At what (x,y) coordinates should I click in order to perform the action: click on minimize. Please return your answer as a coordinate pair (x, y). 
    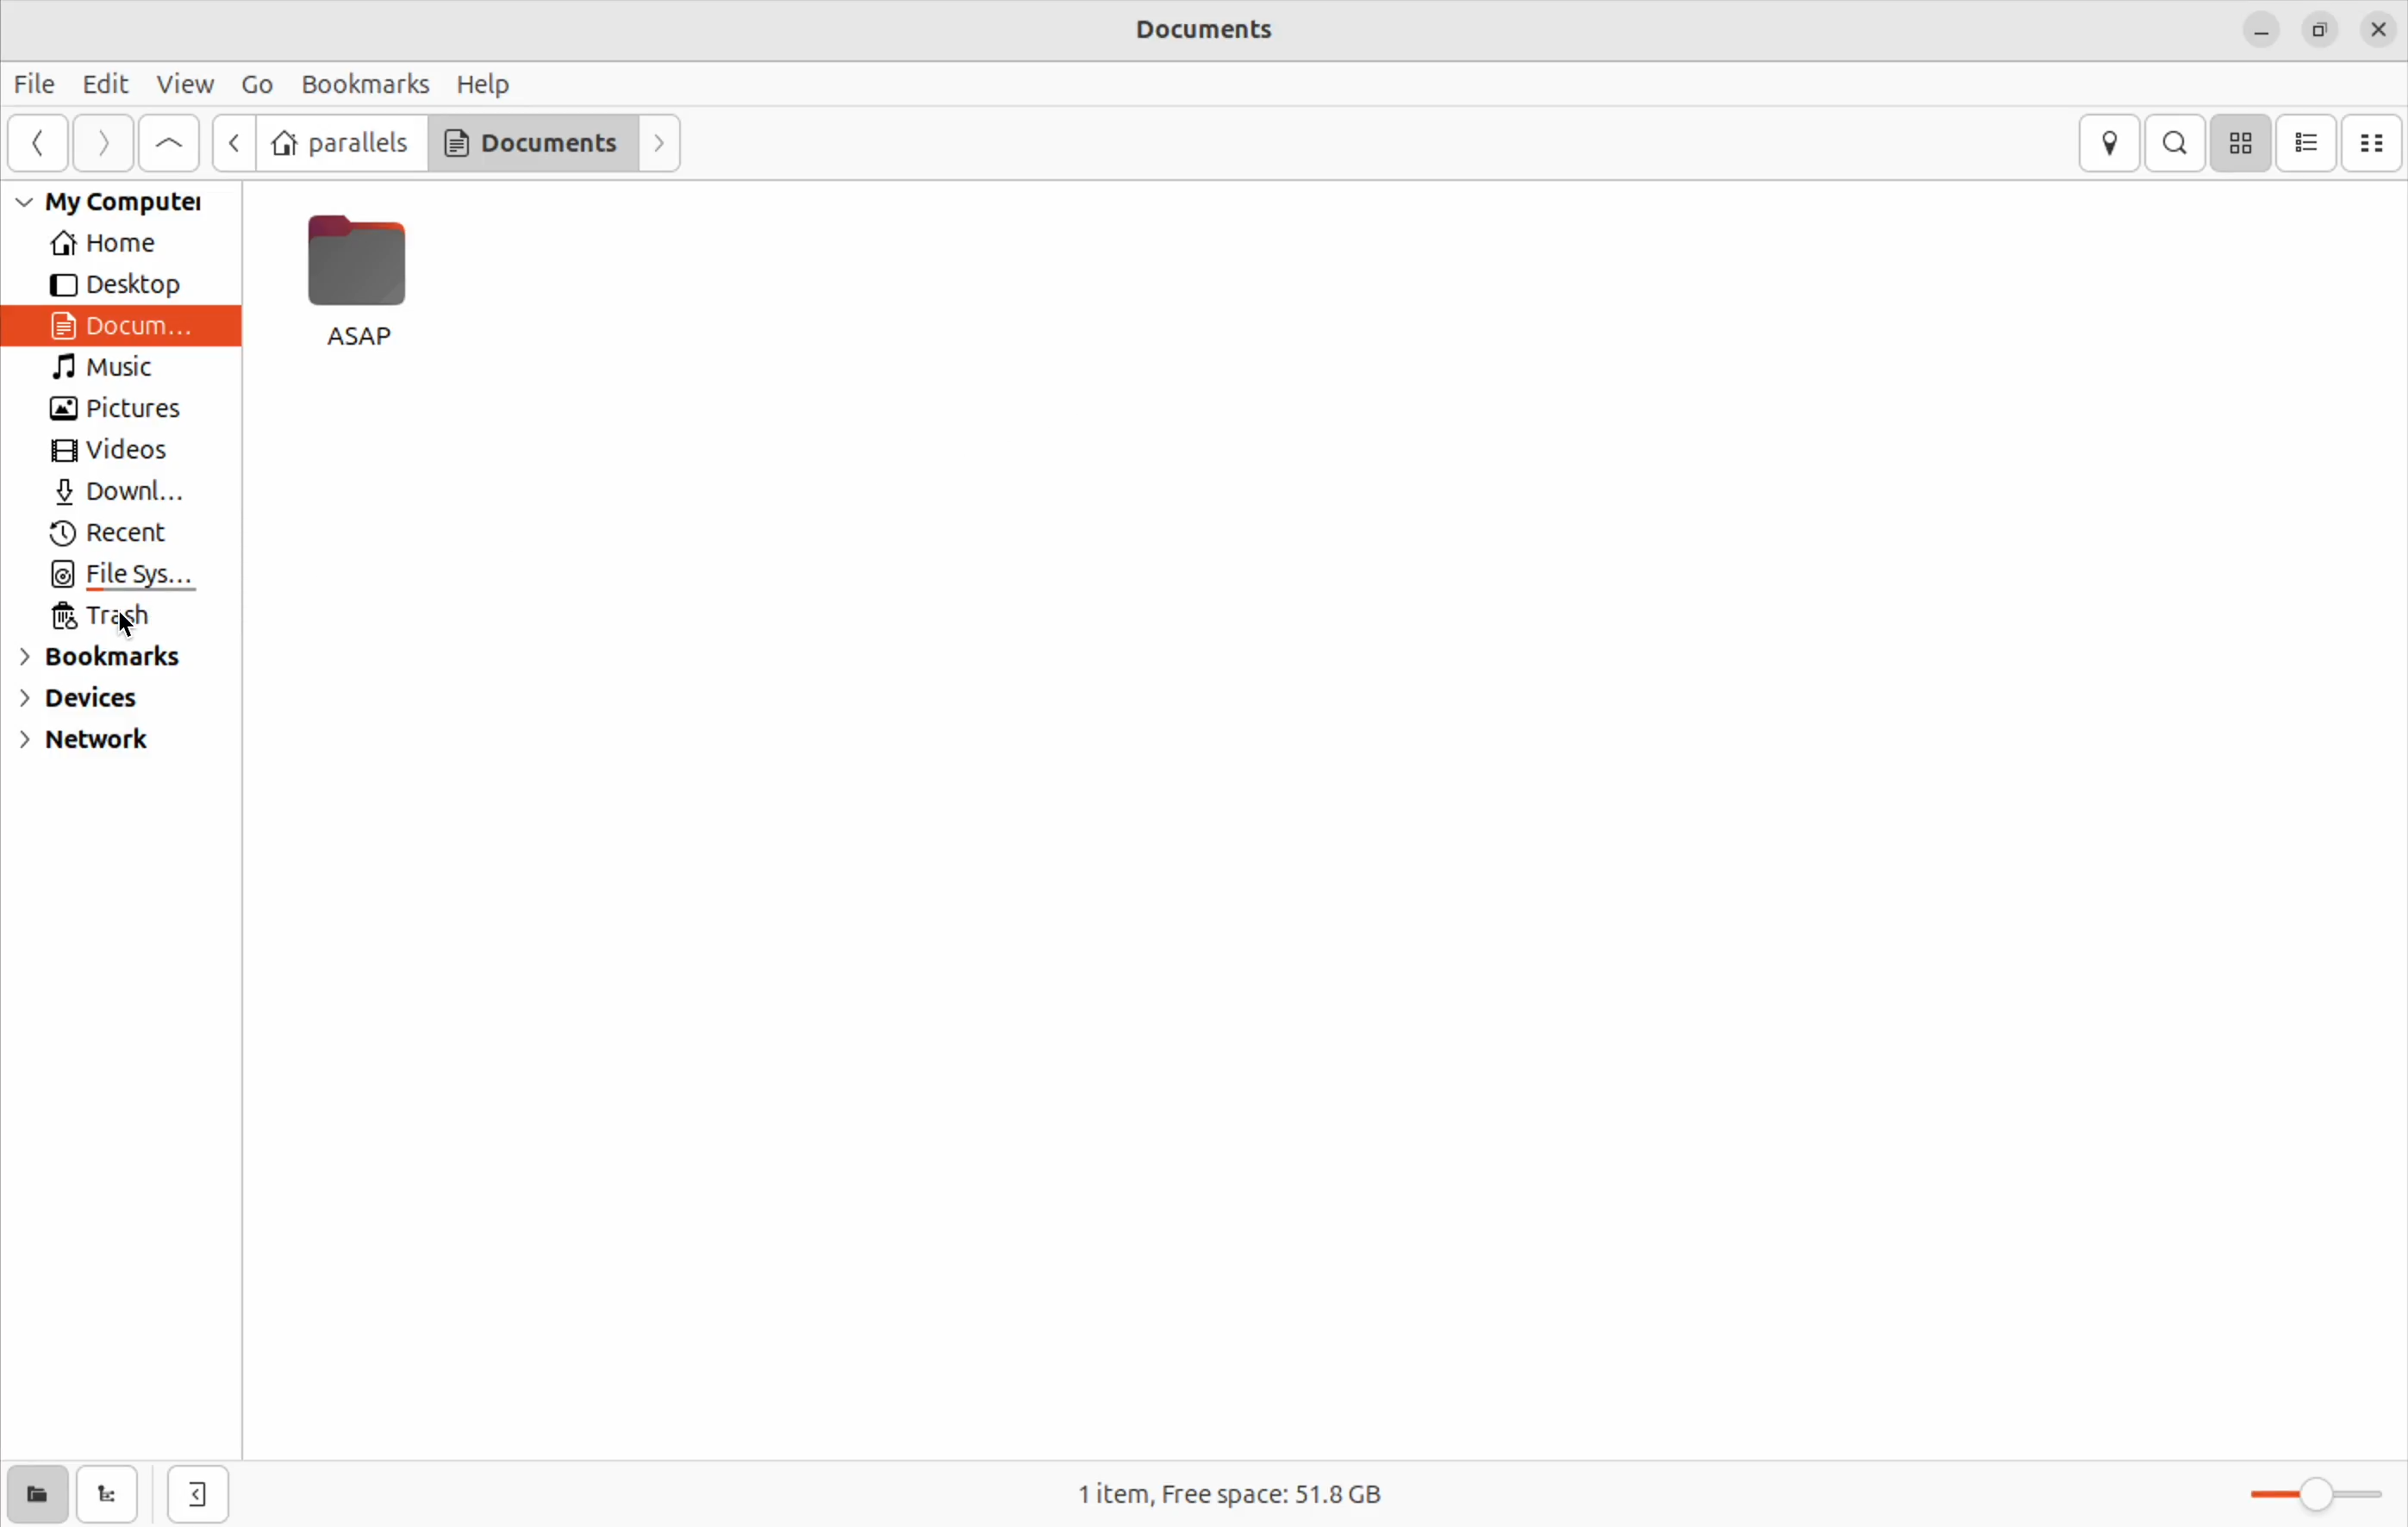
    Looking at the image, I should click on (2261, 34).